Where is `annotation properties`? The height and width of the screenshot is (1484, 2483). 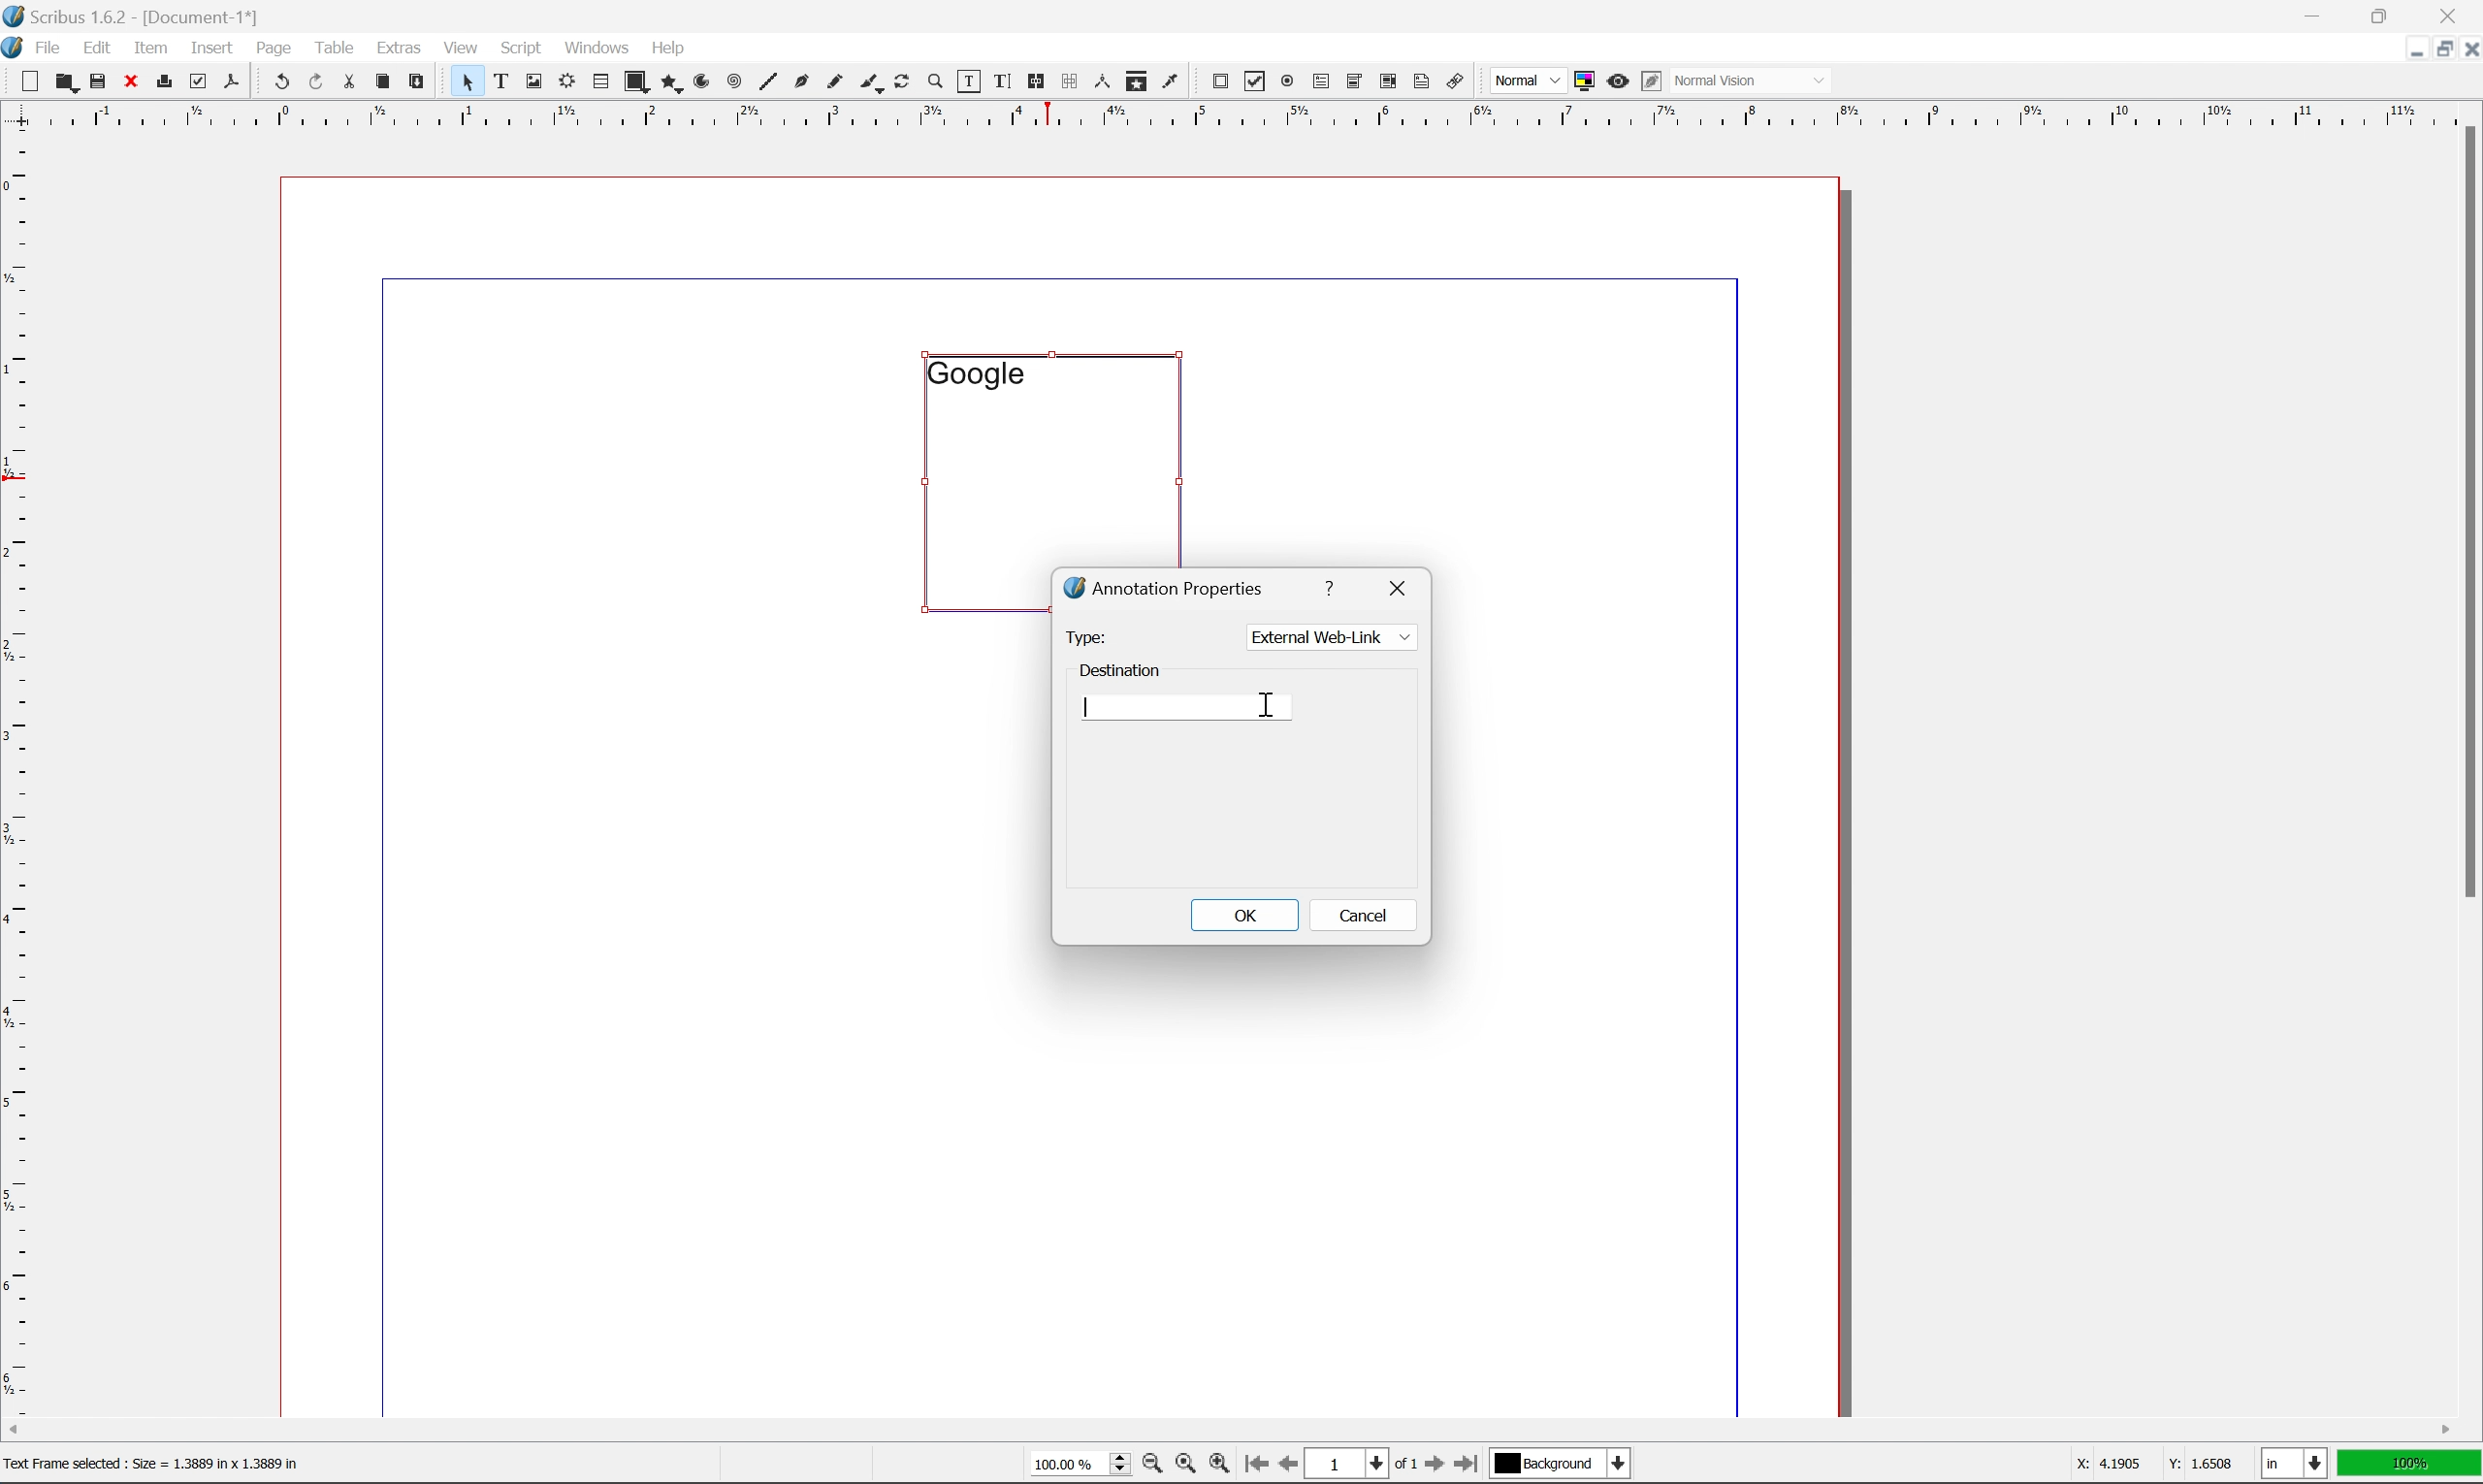
annotation properties is located at coordinates (1166, 587).